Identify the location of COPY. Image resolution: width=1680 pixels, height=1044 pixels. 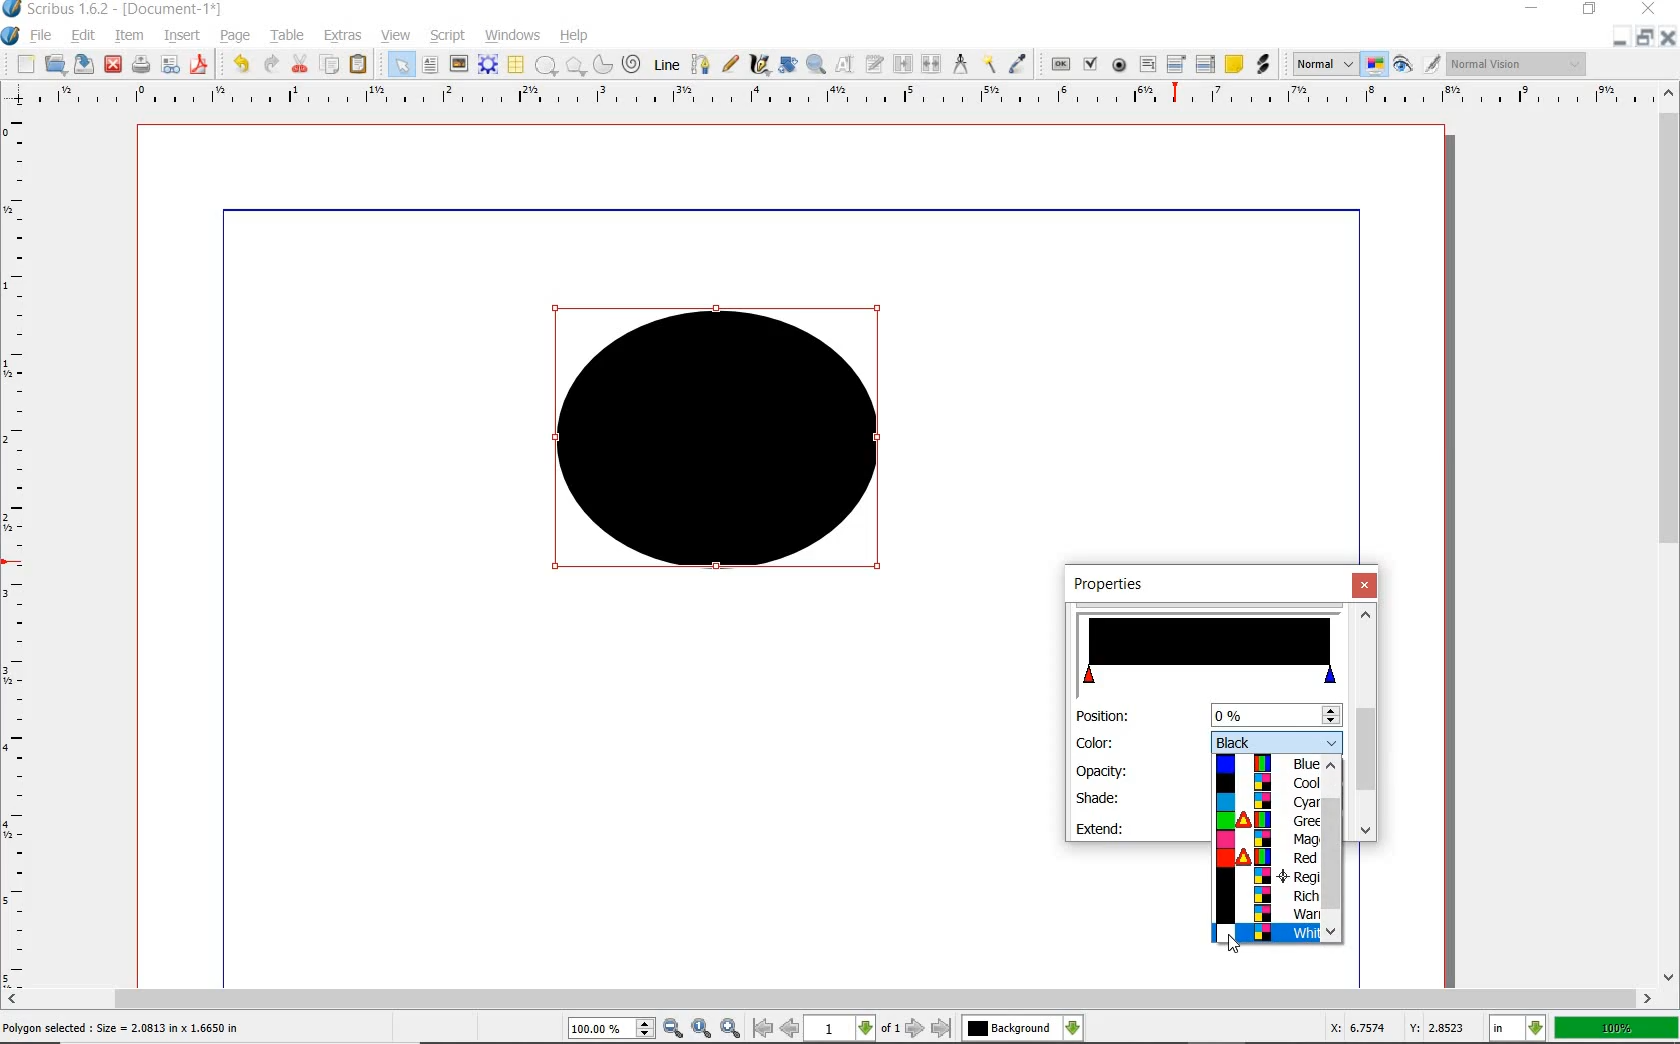
(332, 65).